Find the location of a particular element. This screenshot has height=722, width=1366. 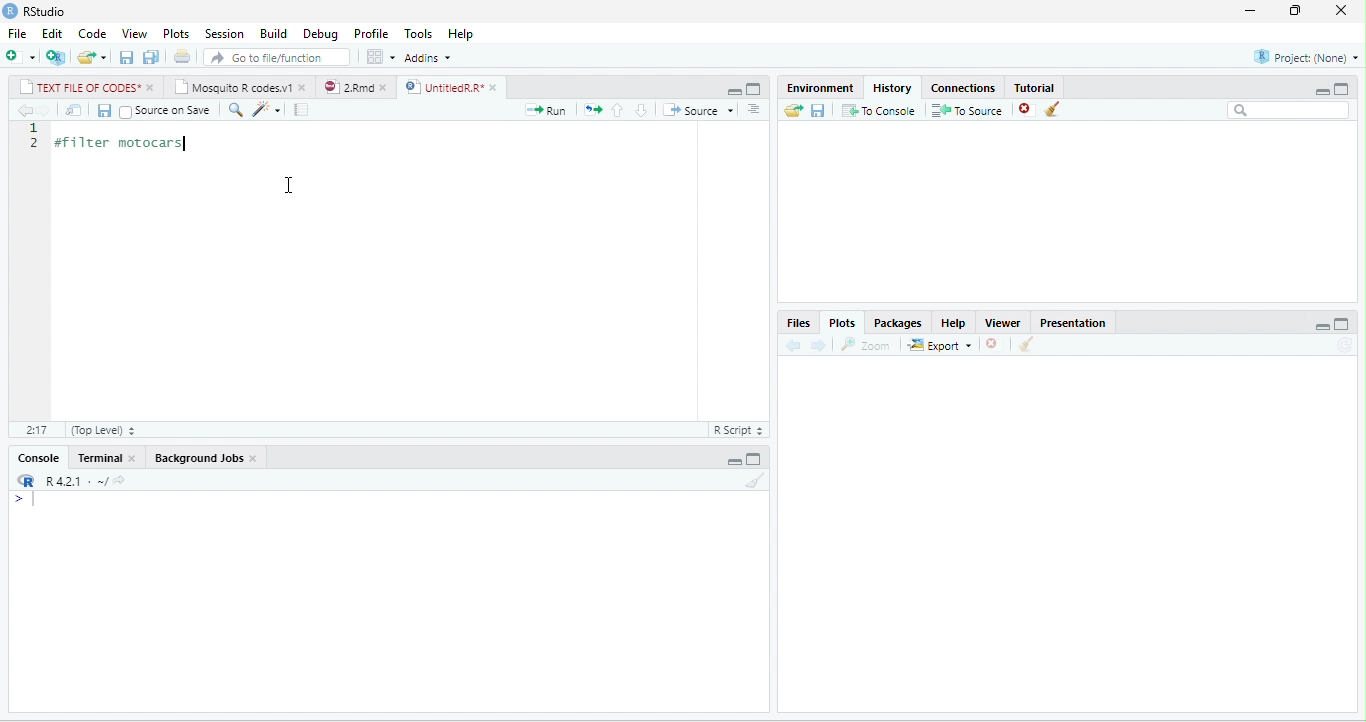

Build is located at coordinates (273, 33).